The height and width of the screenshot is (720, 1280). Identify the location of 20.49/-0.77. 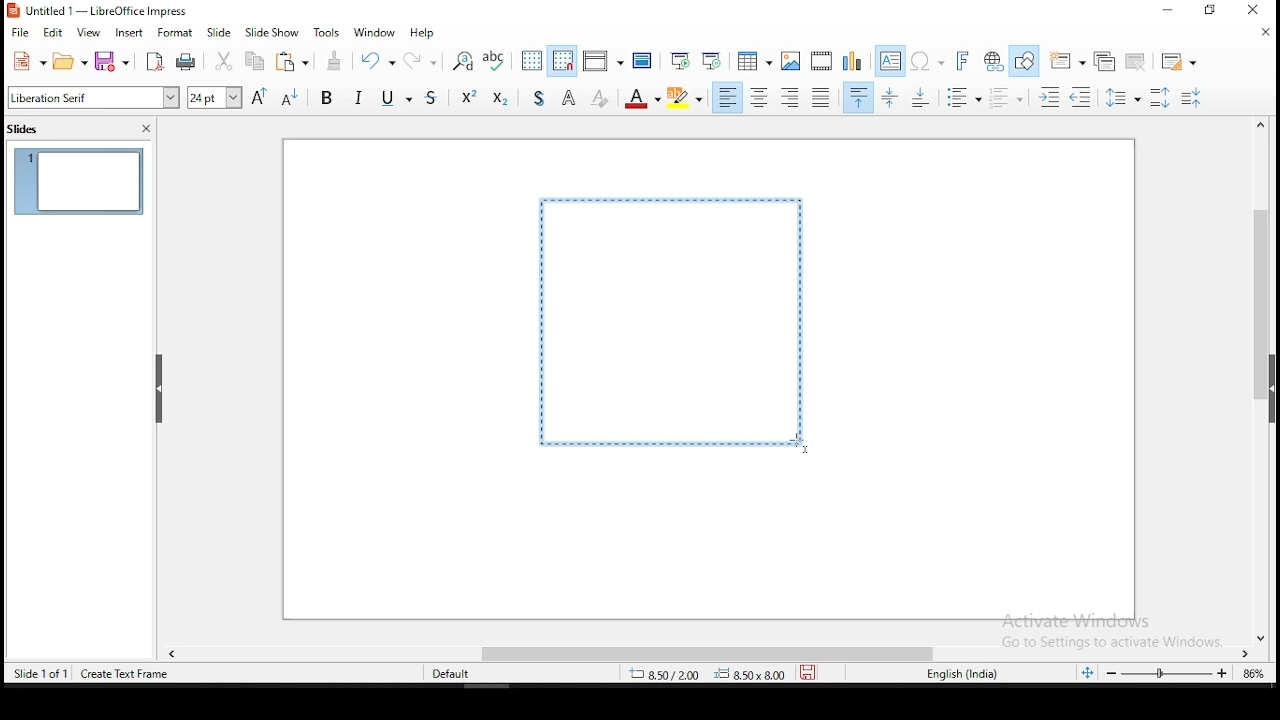
(669, 676).